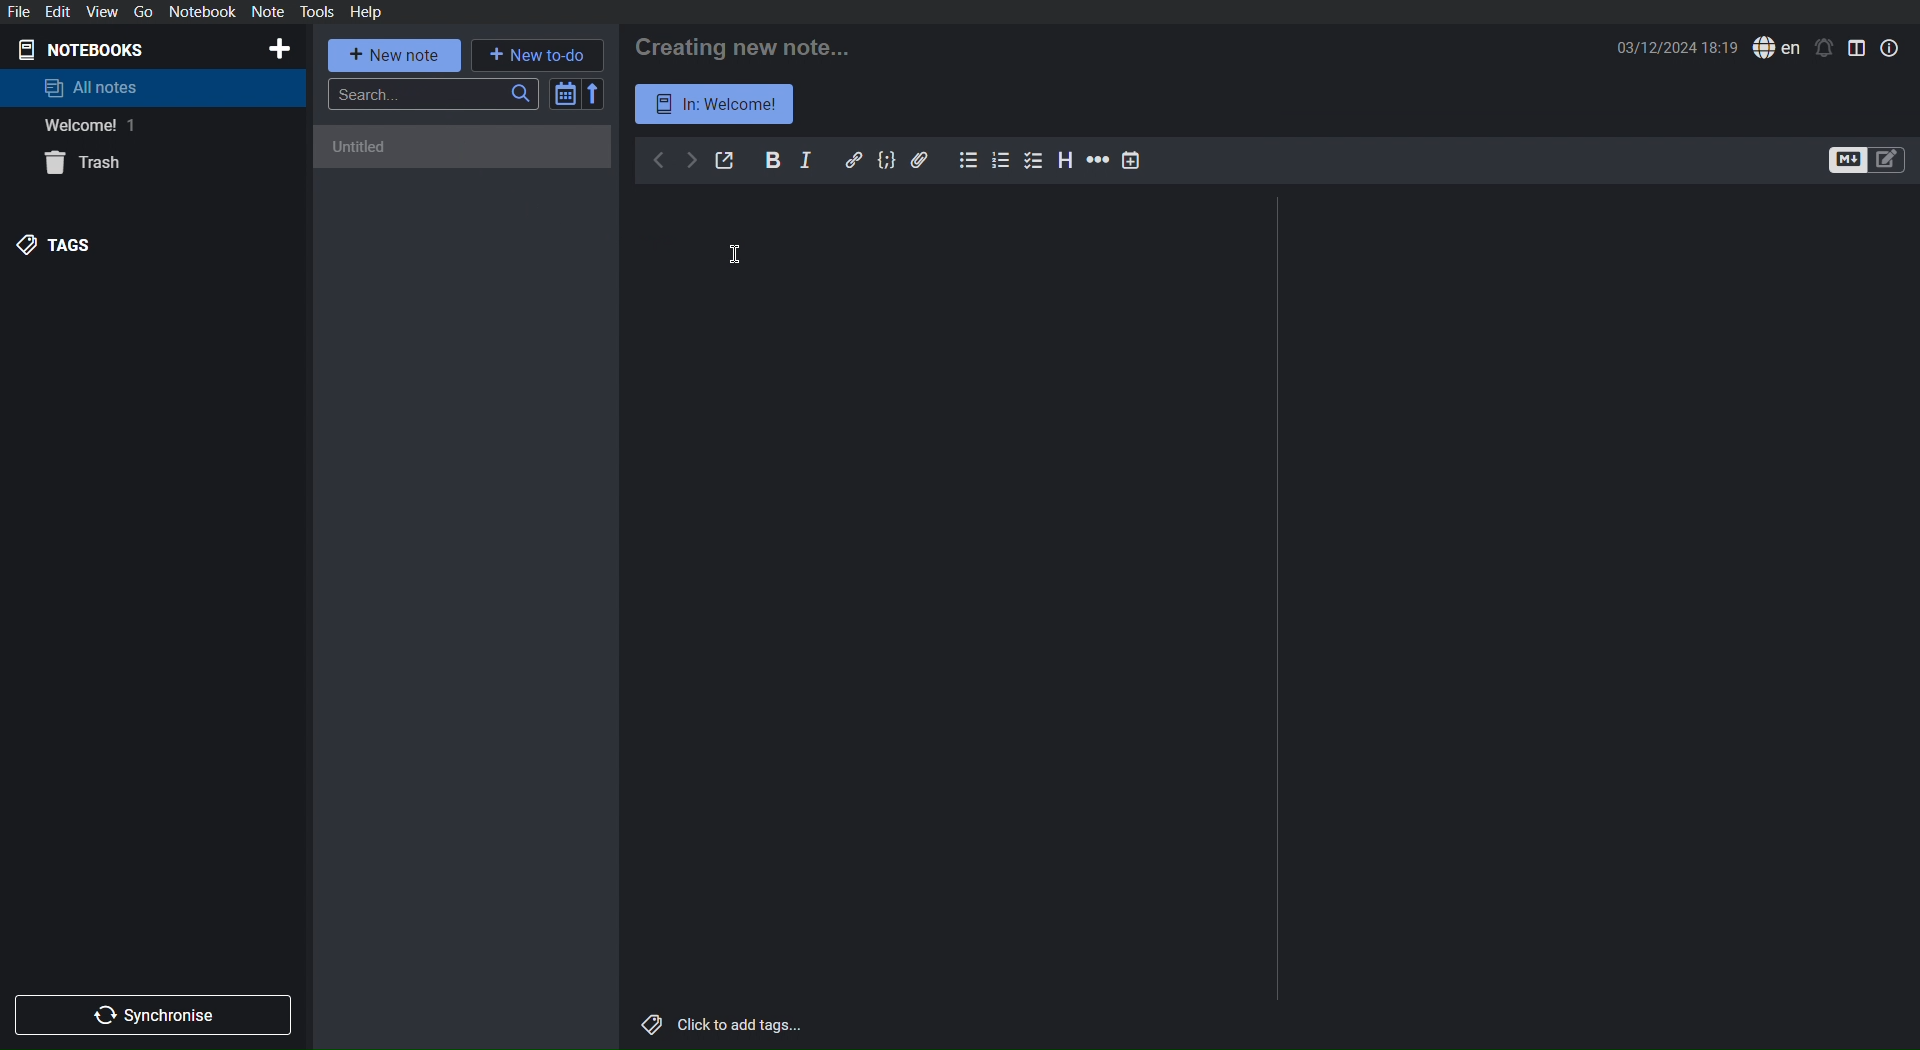  I want to click on Italics, so click(807, 160).